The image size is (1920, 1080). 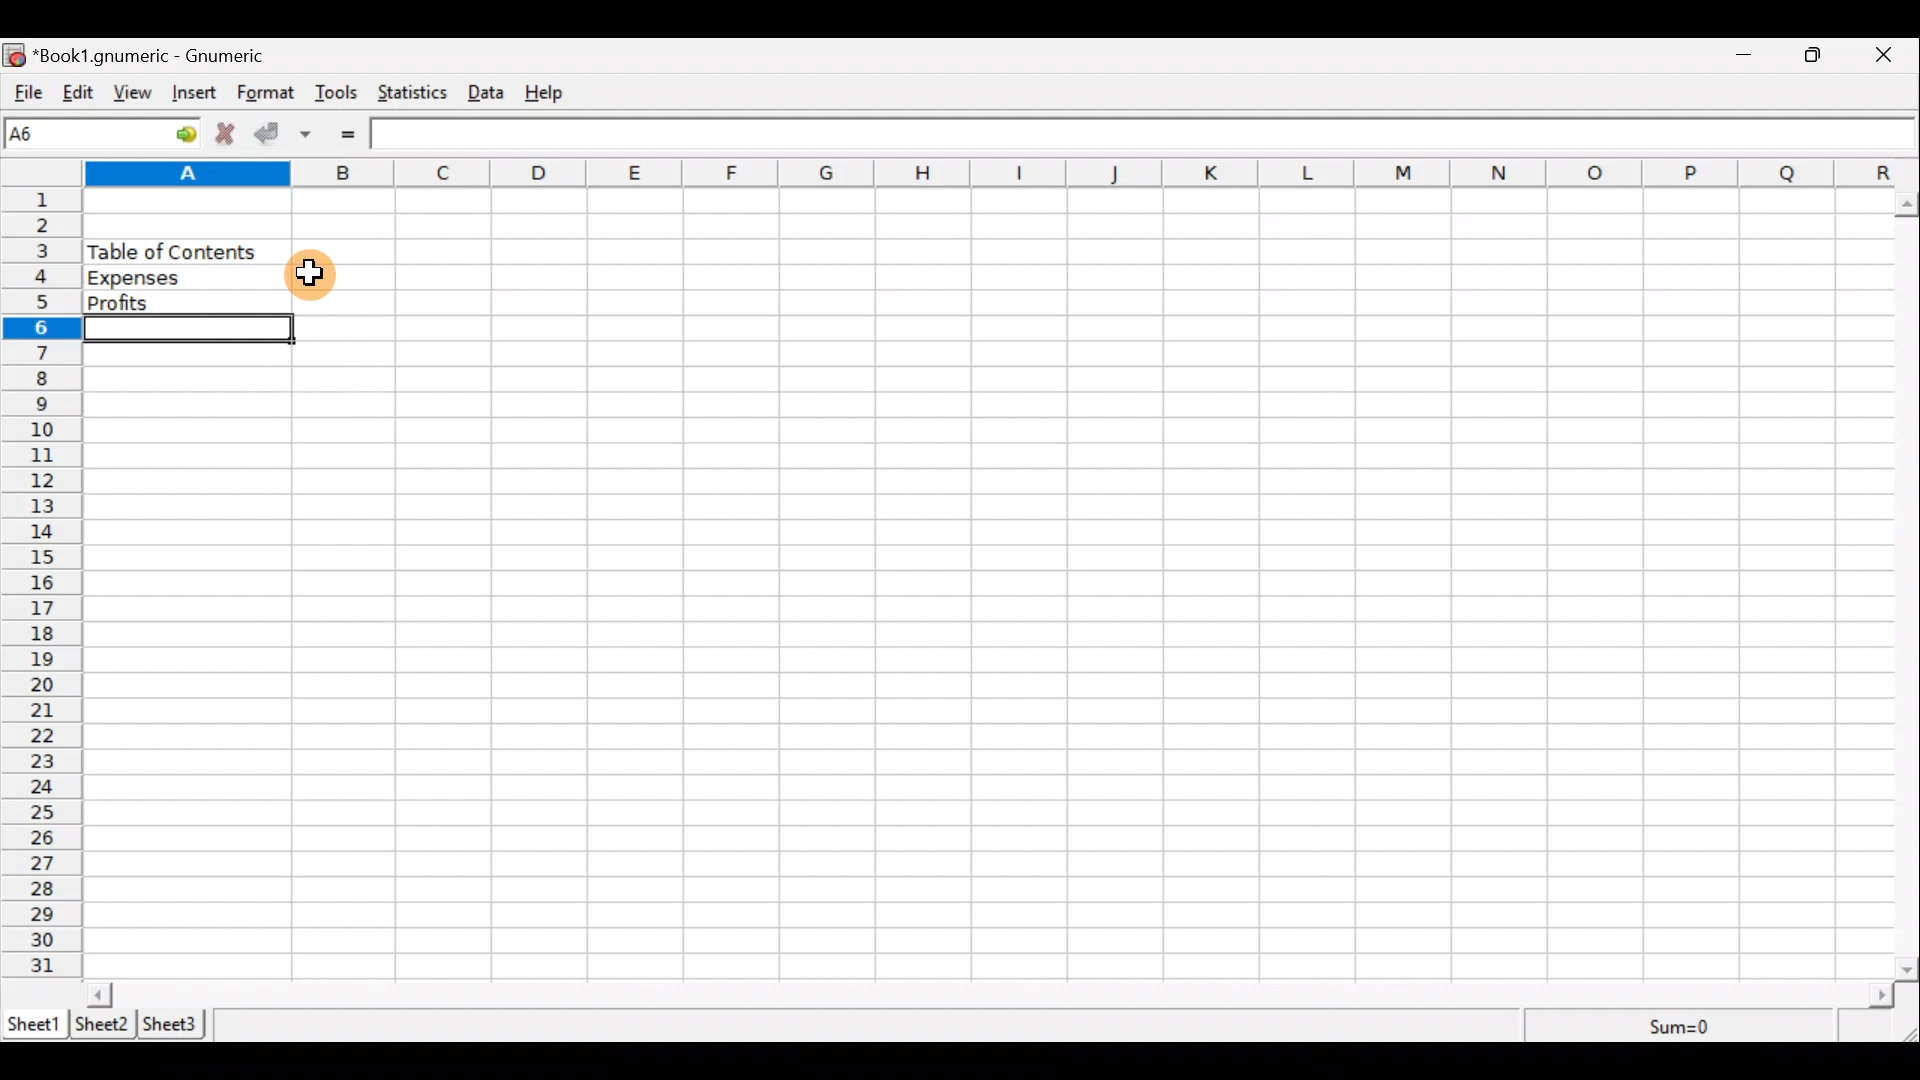 What do you see at coordinates (99, 994) in the screenshot?
I see `scroll left` at bounding box center [99, 994].